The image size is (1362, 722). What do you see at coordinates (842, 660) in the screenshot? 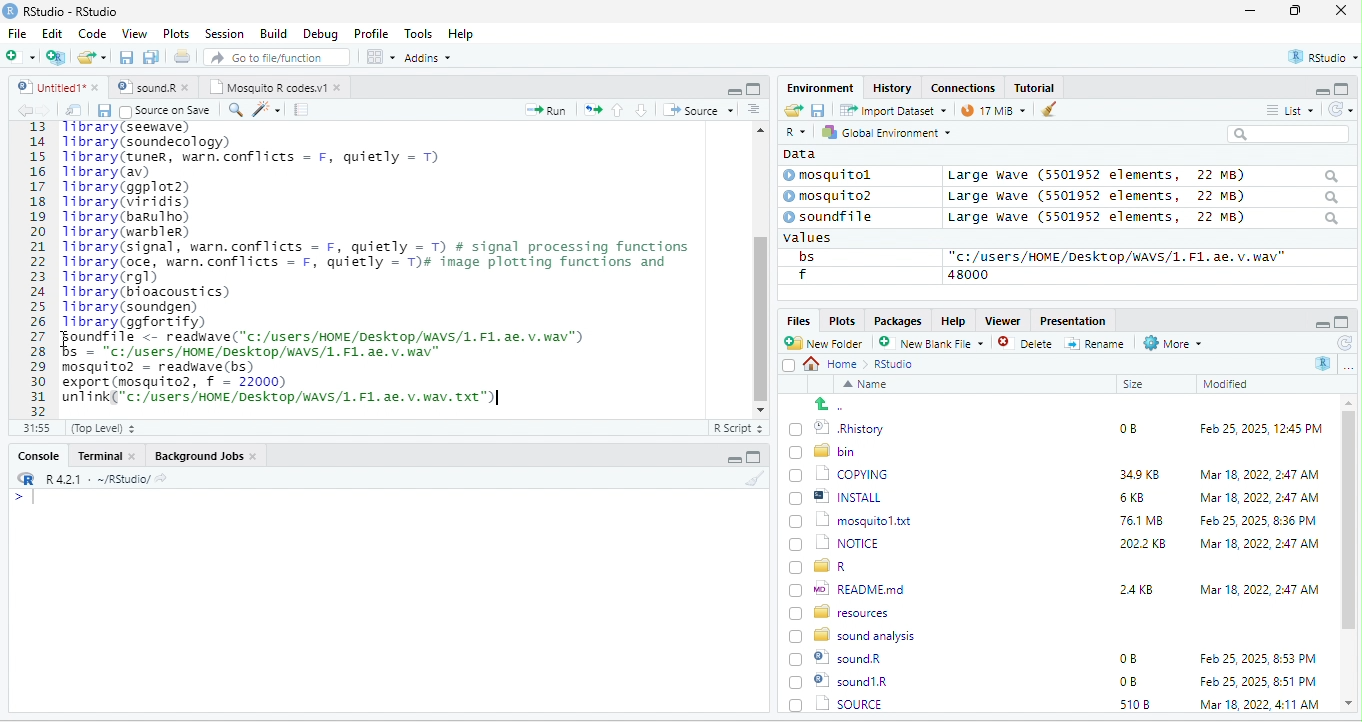
I see `© sound1R` at bounding box center [842, 660].